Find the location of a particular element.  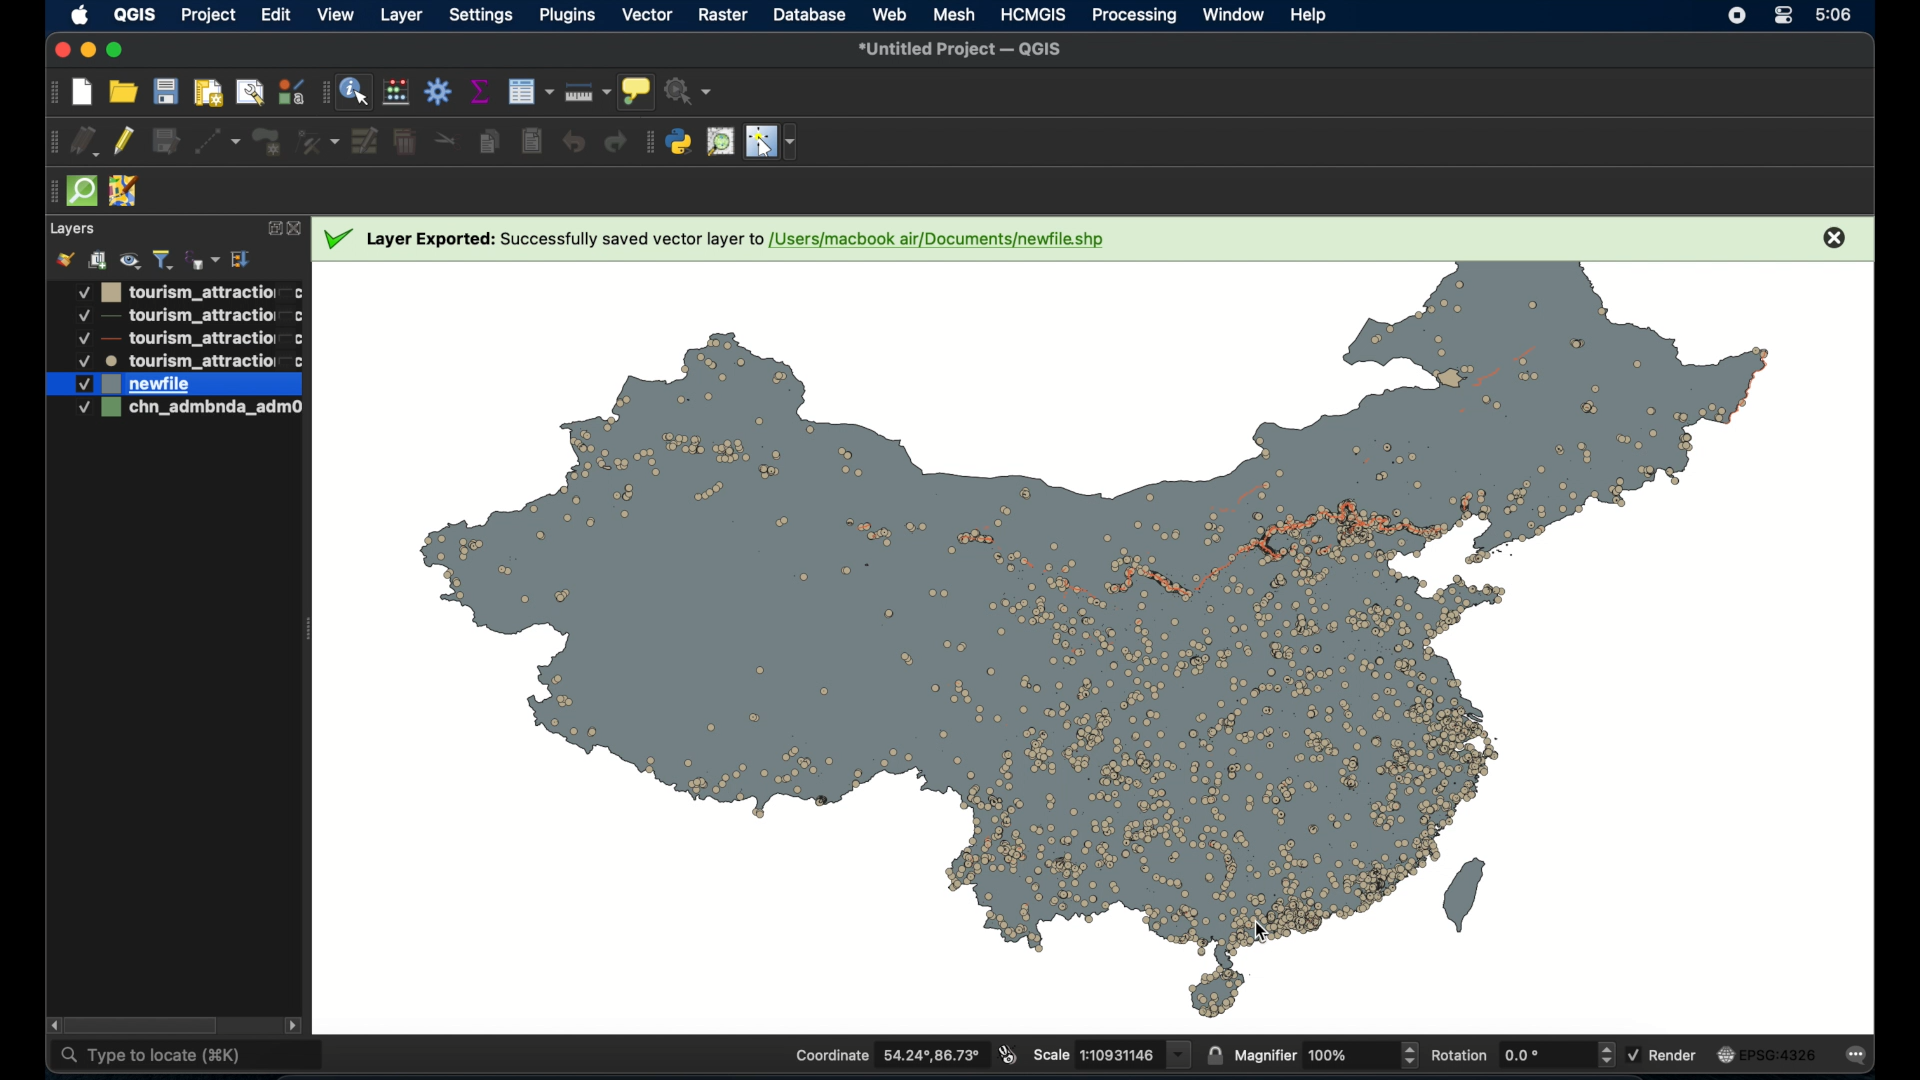

delete selected  is located at coordinates (404, 142).